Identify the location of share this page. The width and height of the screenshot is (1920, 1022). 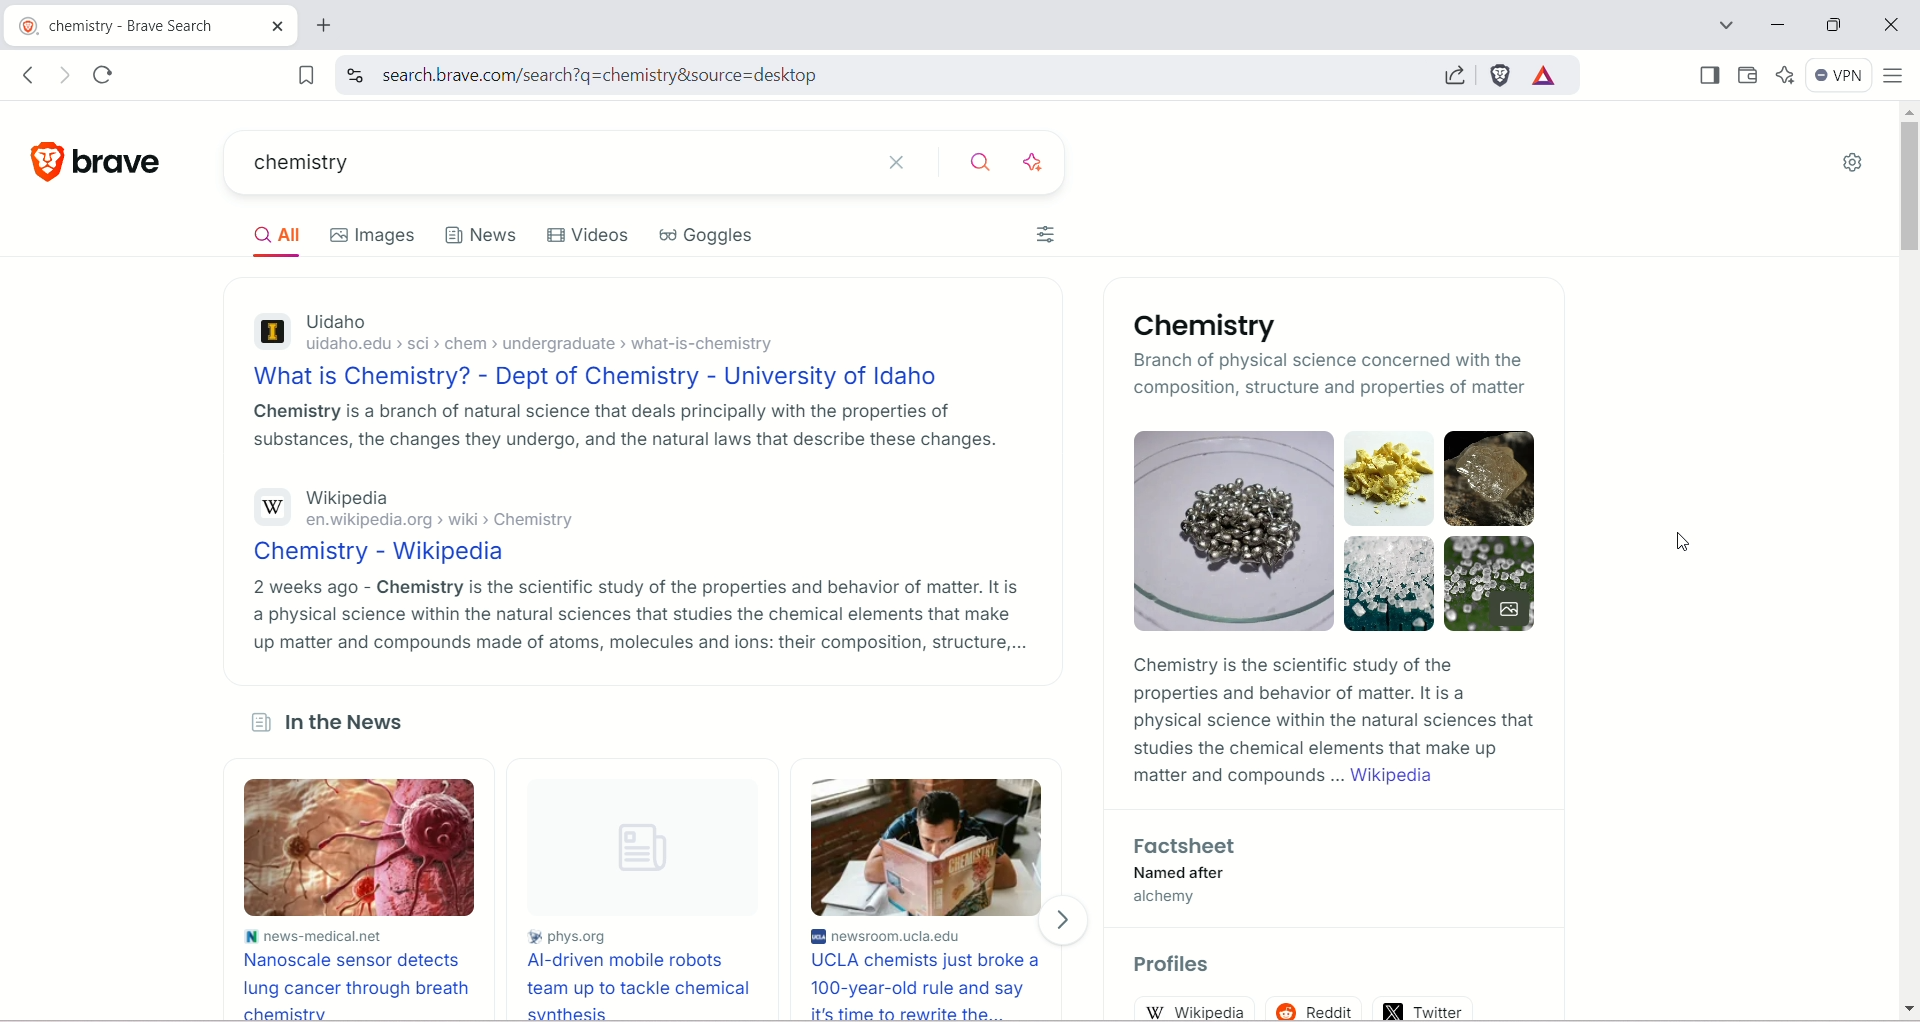
(1449, 73).